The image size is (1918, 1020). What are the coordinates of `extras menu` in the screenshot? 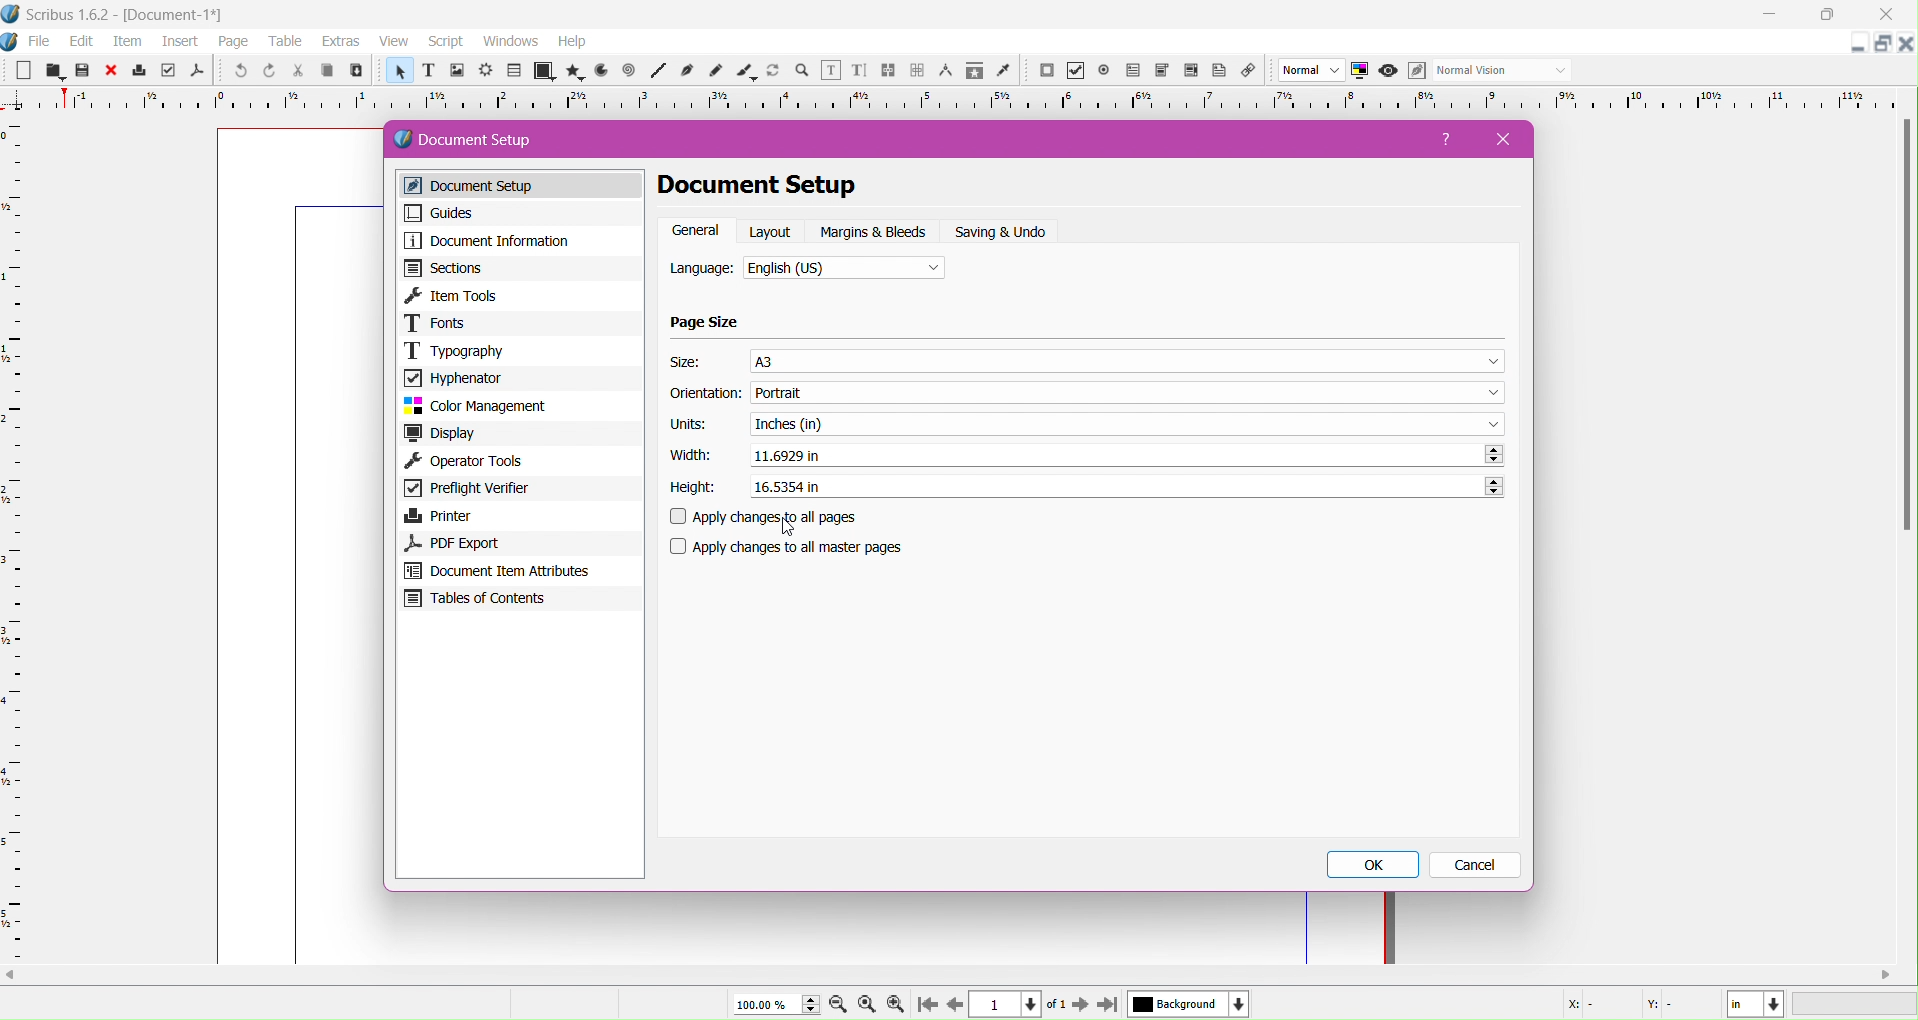 It's located at (342, 42).